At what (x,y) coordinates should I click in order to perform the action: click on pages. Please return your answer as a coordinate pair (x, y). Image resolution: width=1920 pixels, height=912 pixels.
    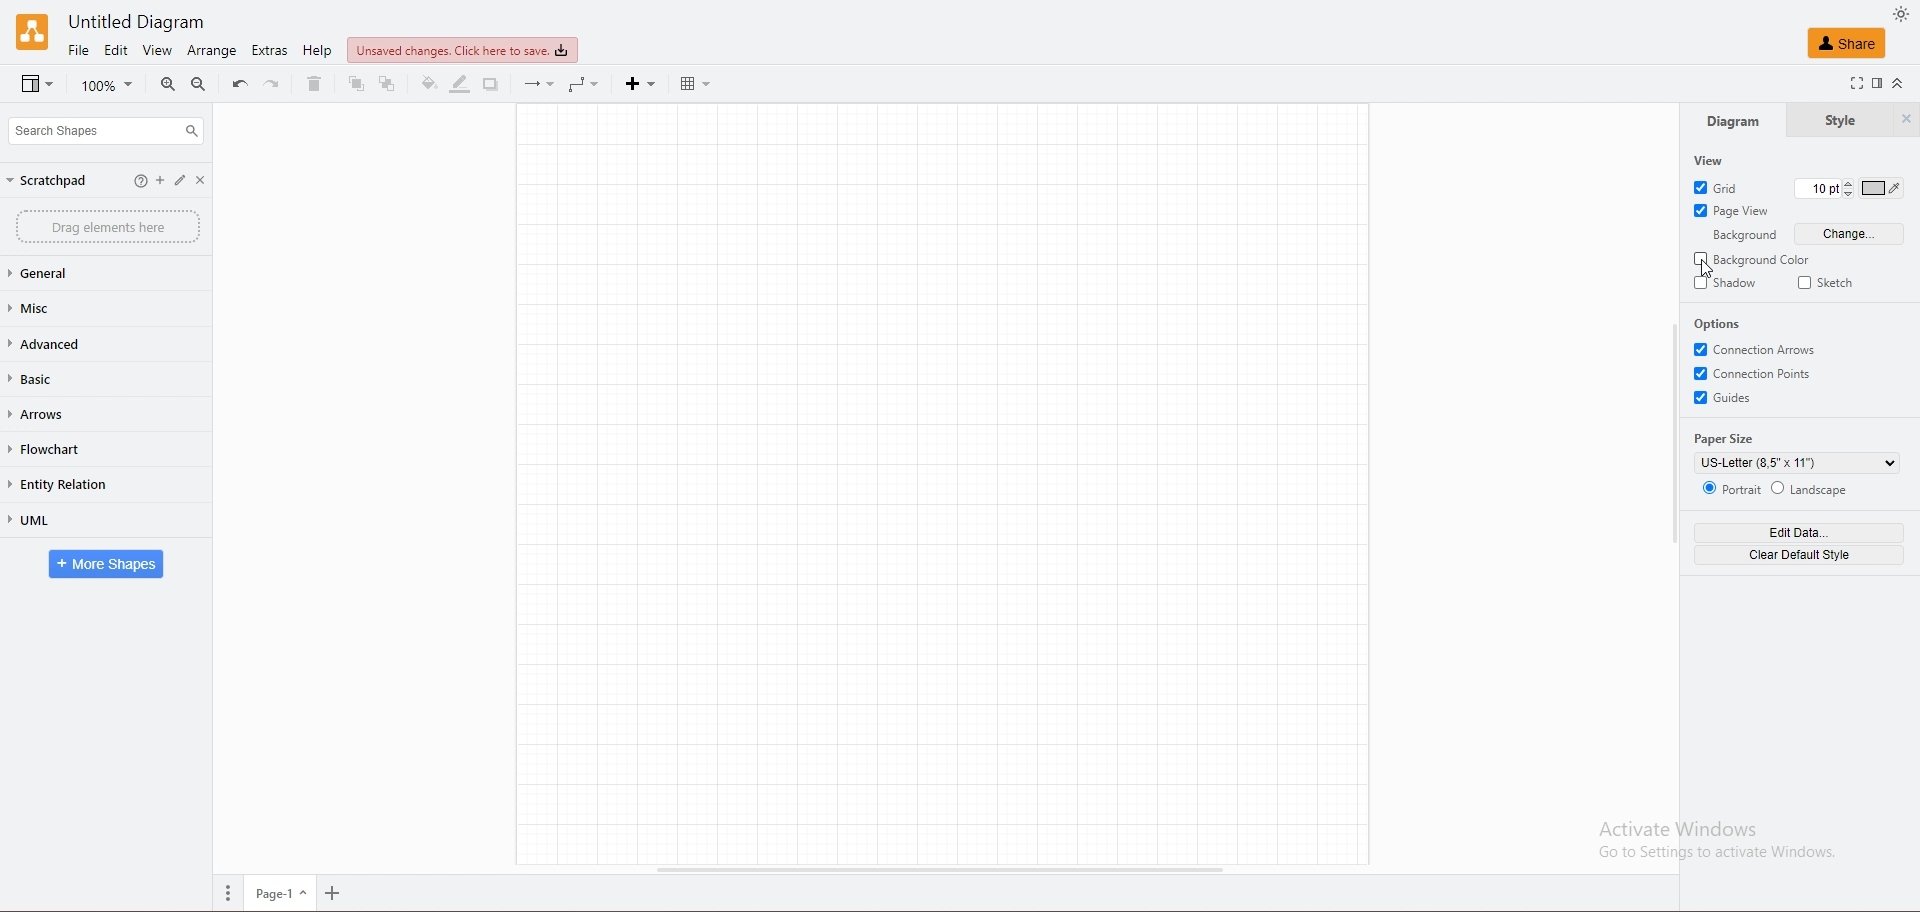
    Looking at the image, I should click on (229, 893).